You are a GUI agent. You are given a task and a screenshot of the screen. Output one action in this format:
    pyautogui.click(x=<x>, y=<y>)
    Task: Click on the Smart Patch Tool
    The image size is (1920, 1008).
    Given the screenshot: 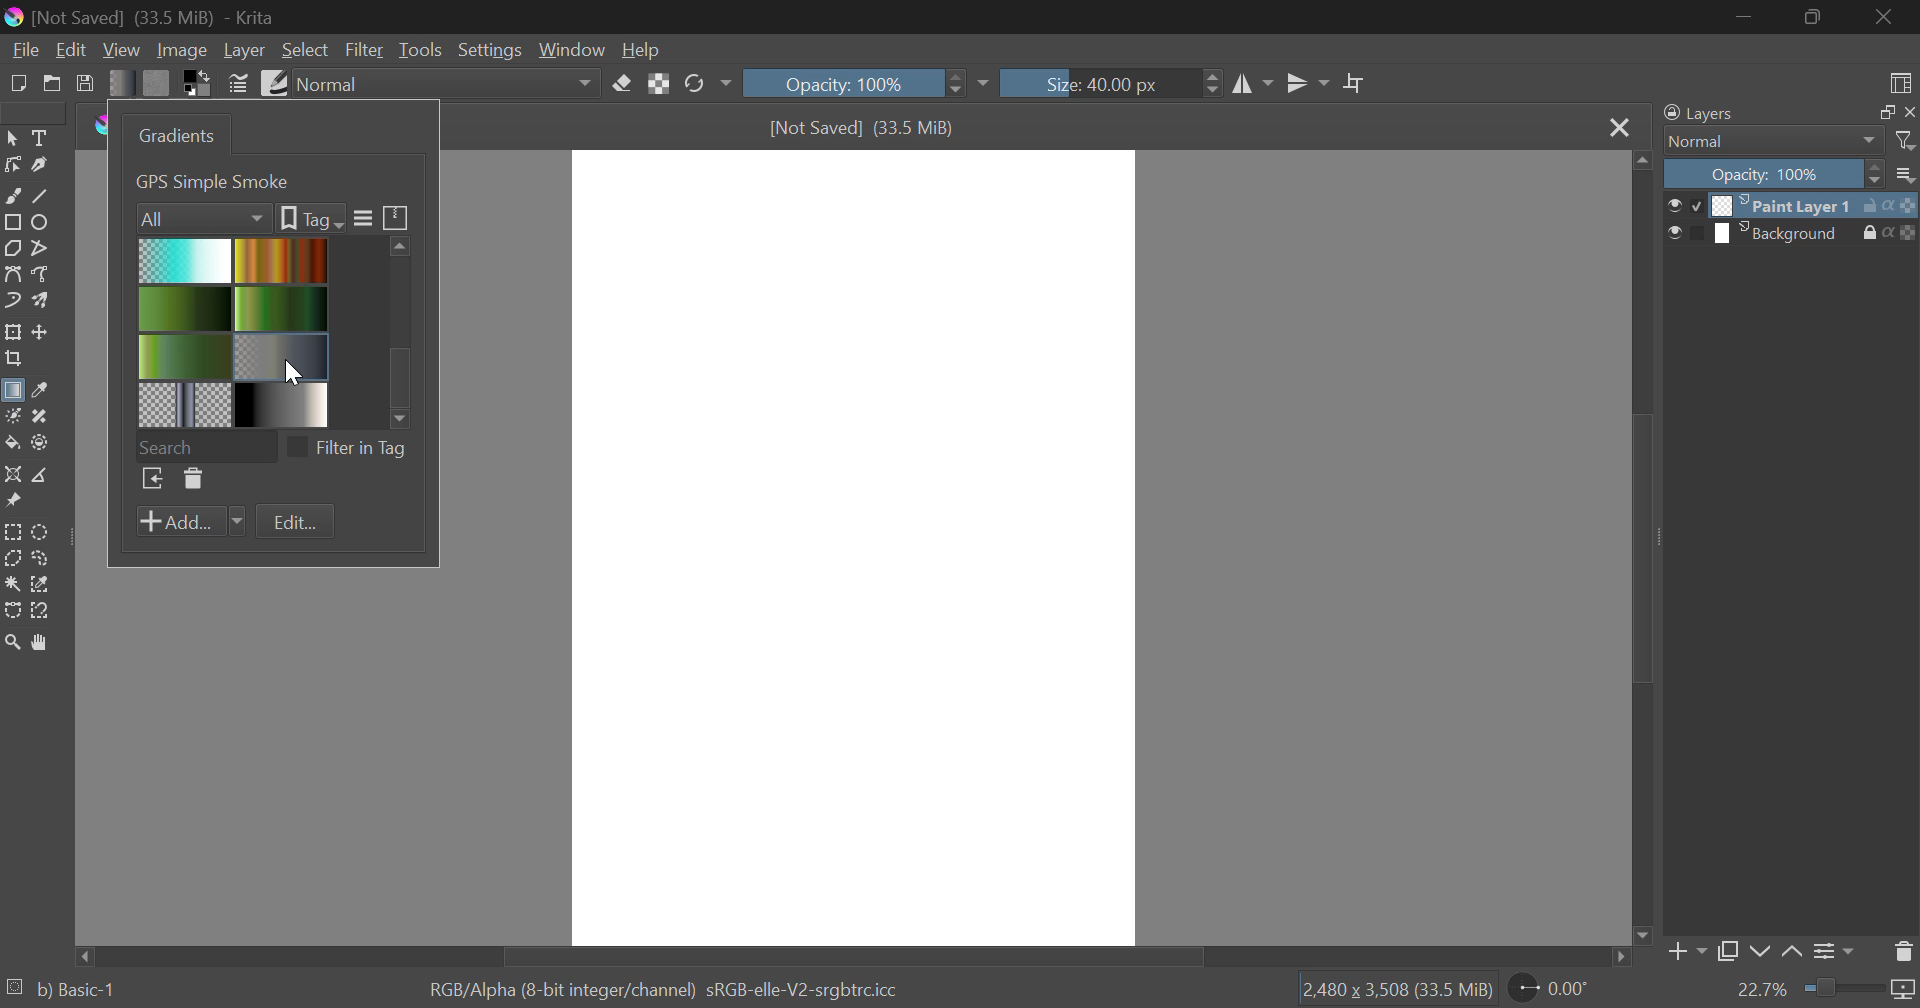 What is the action you would take?
    pyautogui.click(x=41, y=418)
    